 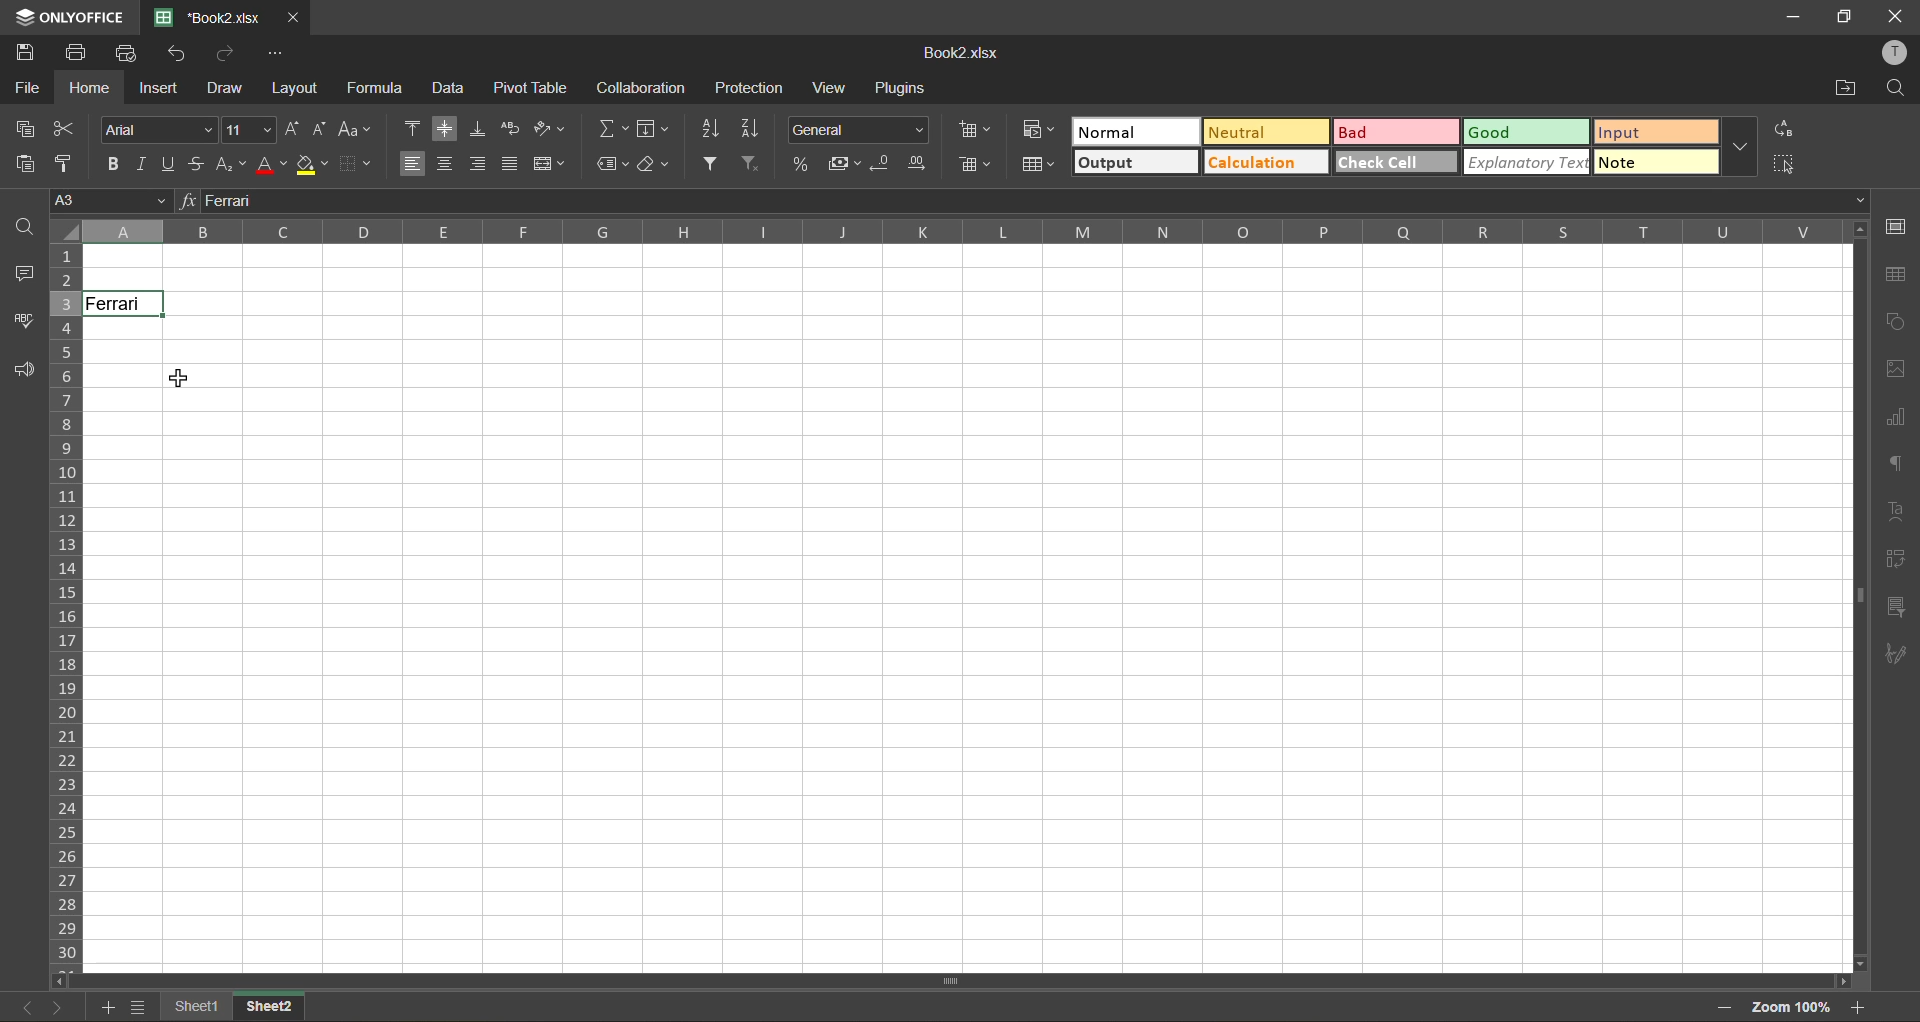 What do you see at coordinates (414, 126) in the screenshot?
I see `align top` at bounding box center [414, 126].